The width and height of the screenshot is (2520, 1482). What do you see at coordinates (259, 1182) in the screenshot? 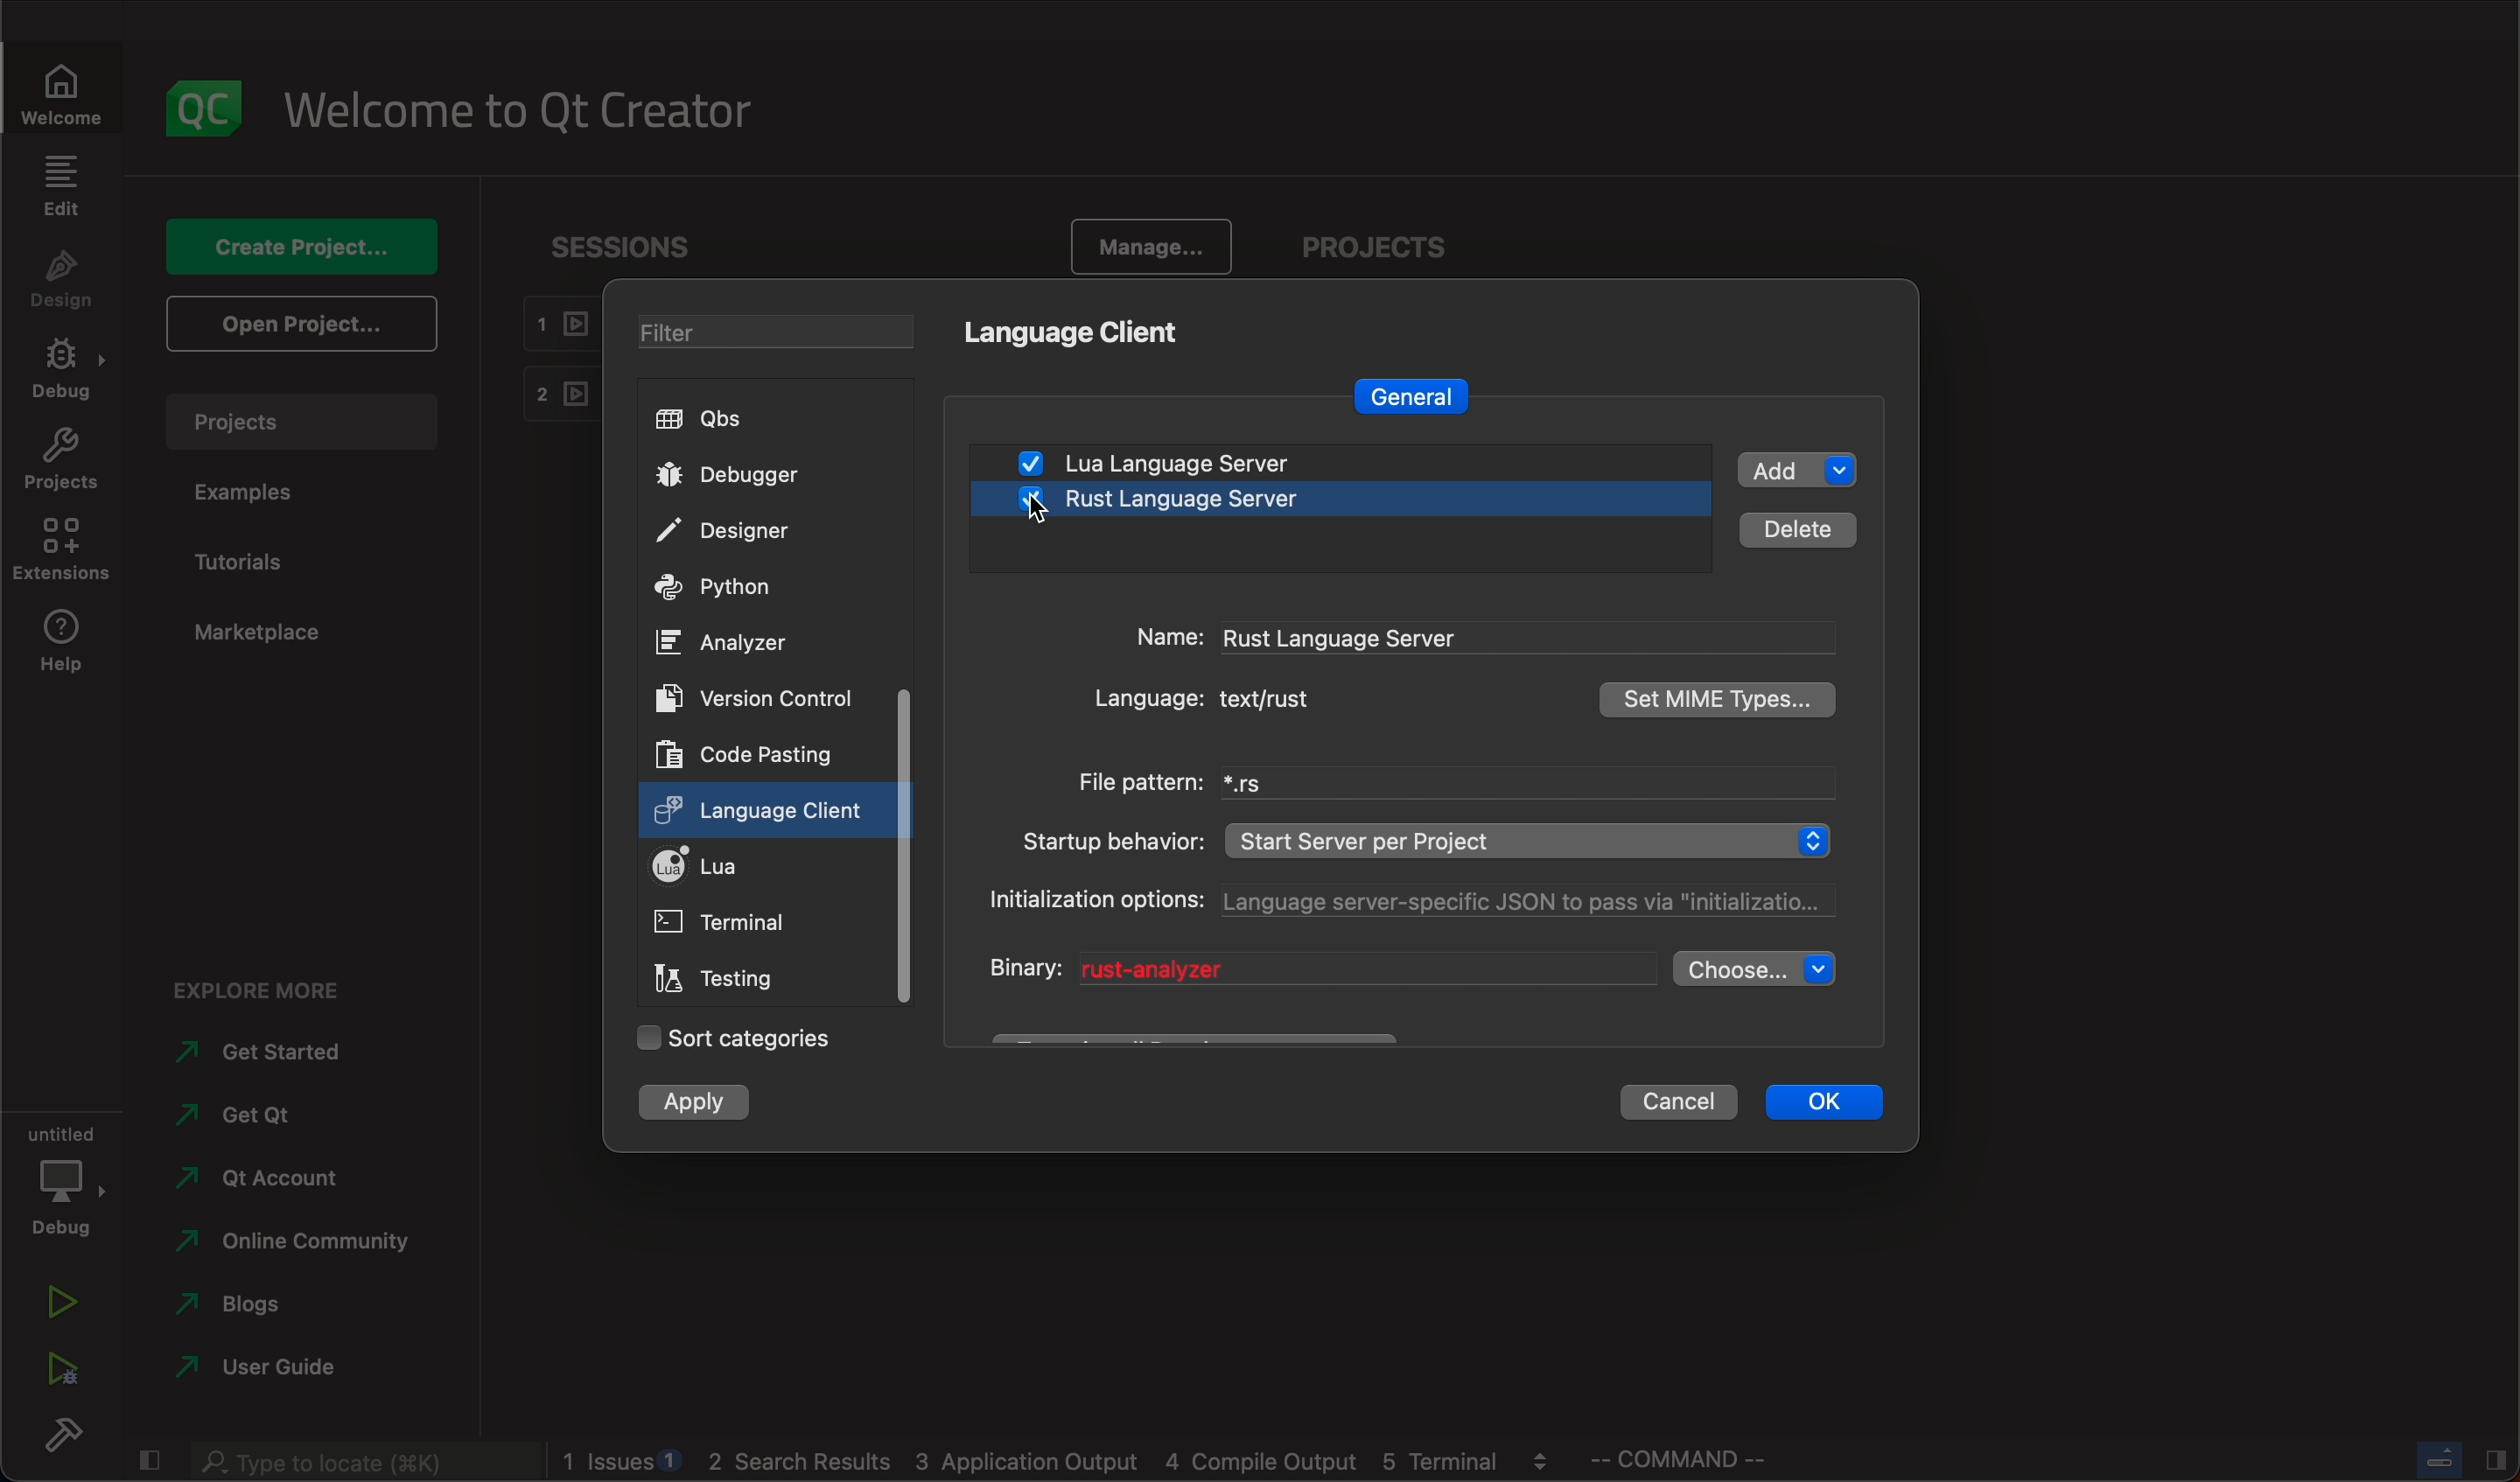
I see `account` at bounding box center [259, 1182].